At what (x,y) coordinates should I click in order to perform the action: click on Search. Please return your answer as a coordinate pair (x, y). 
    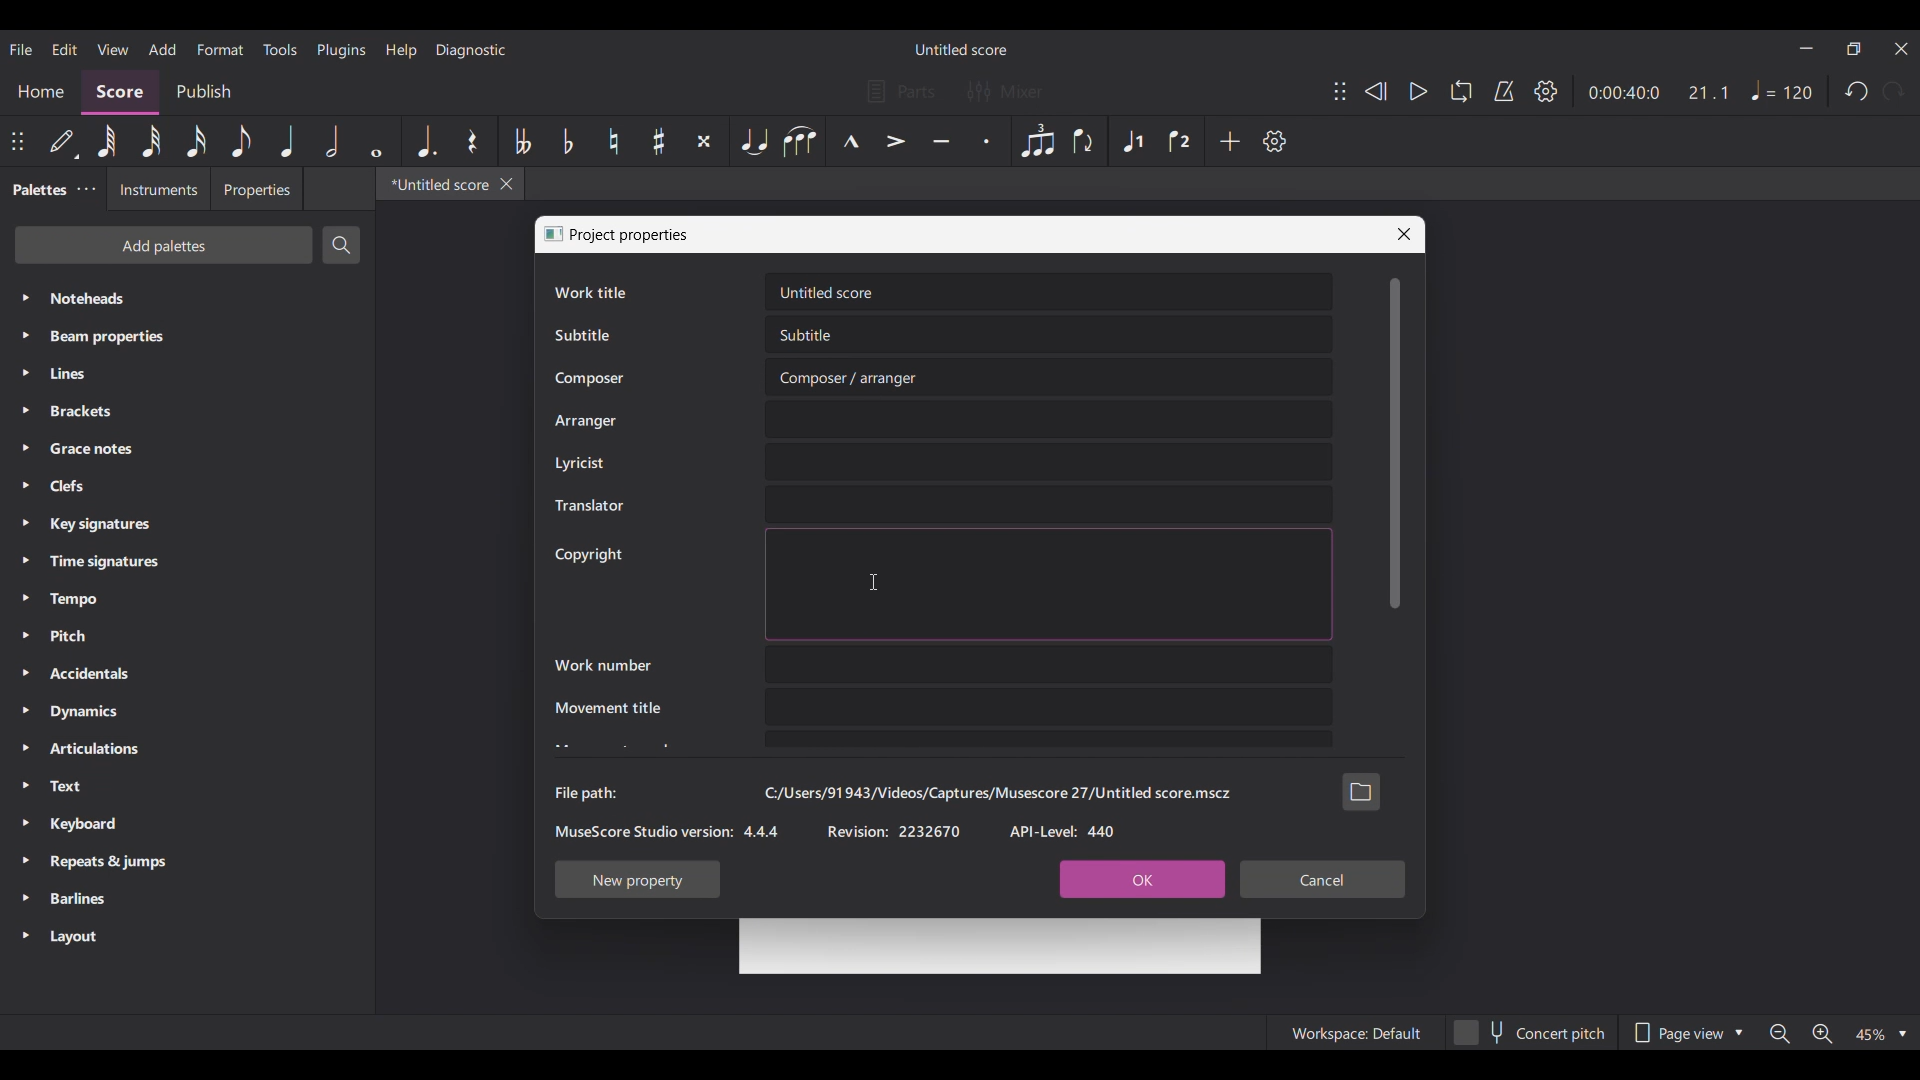
    Looking at the image, I should click on (342, 245).